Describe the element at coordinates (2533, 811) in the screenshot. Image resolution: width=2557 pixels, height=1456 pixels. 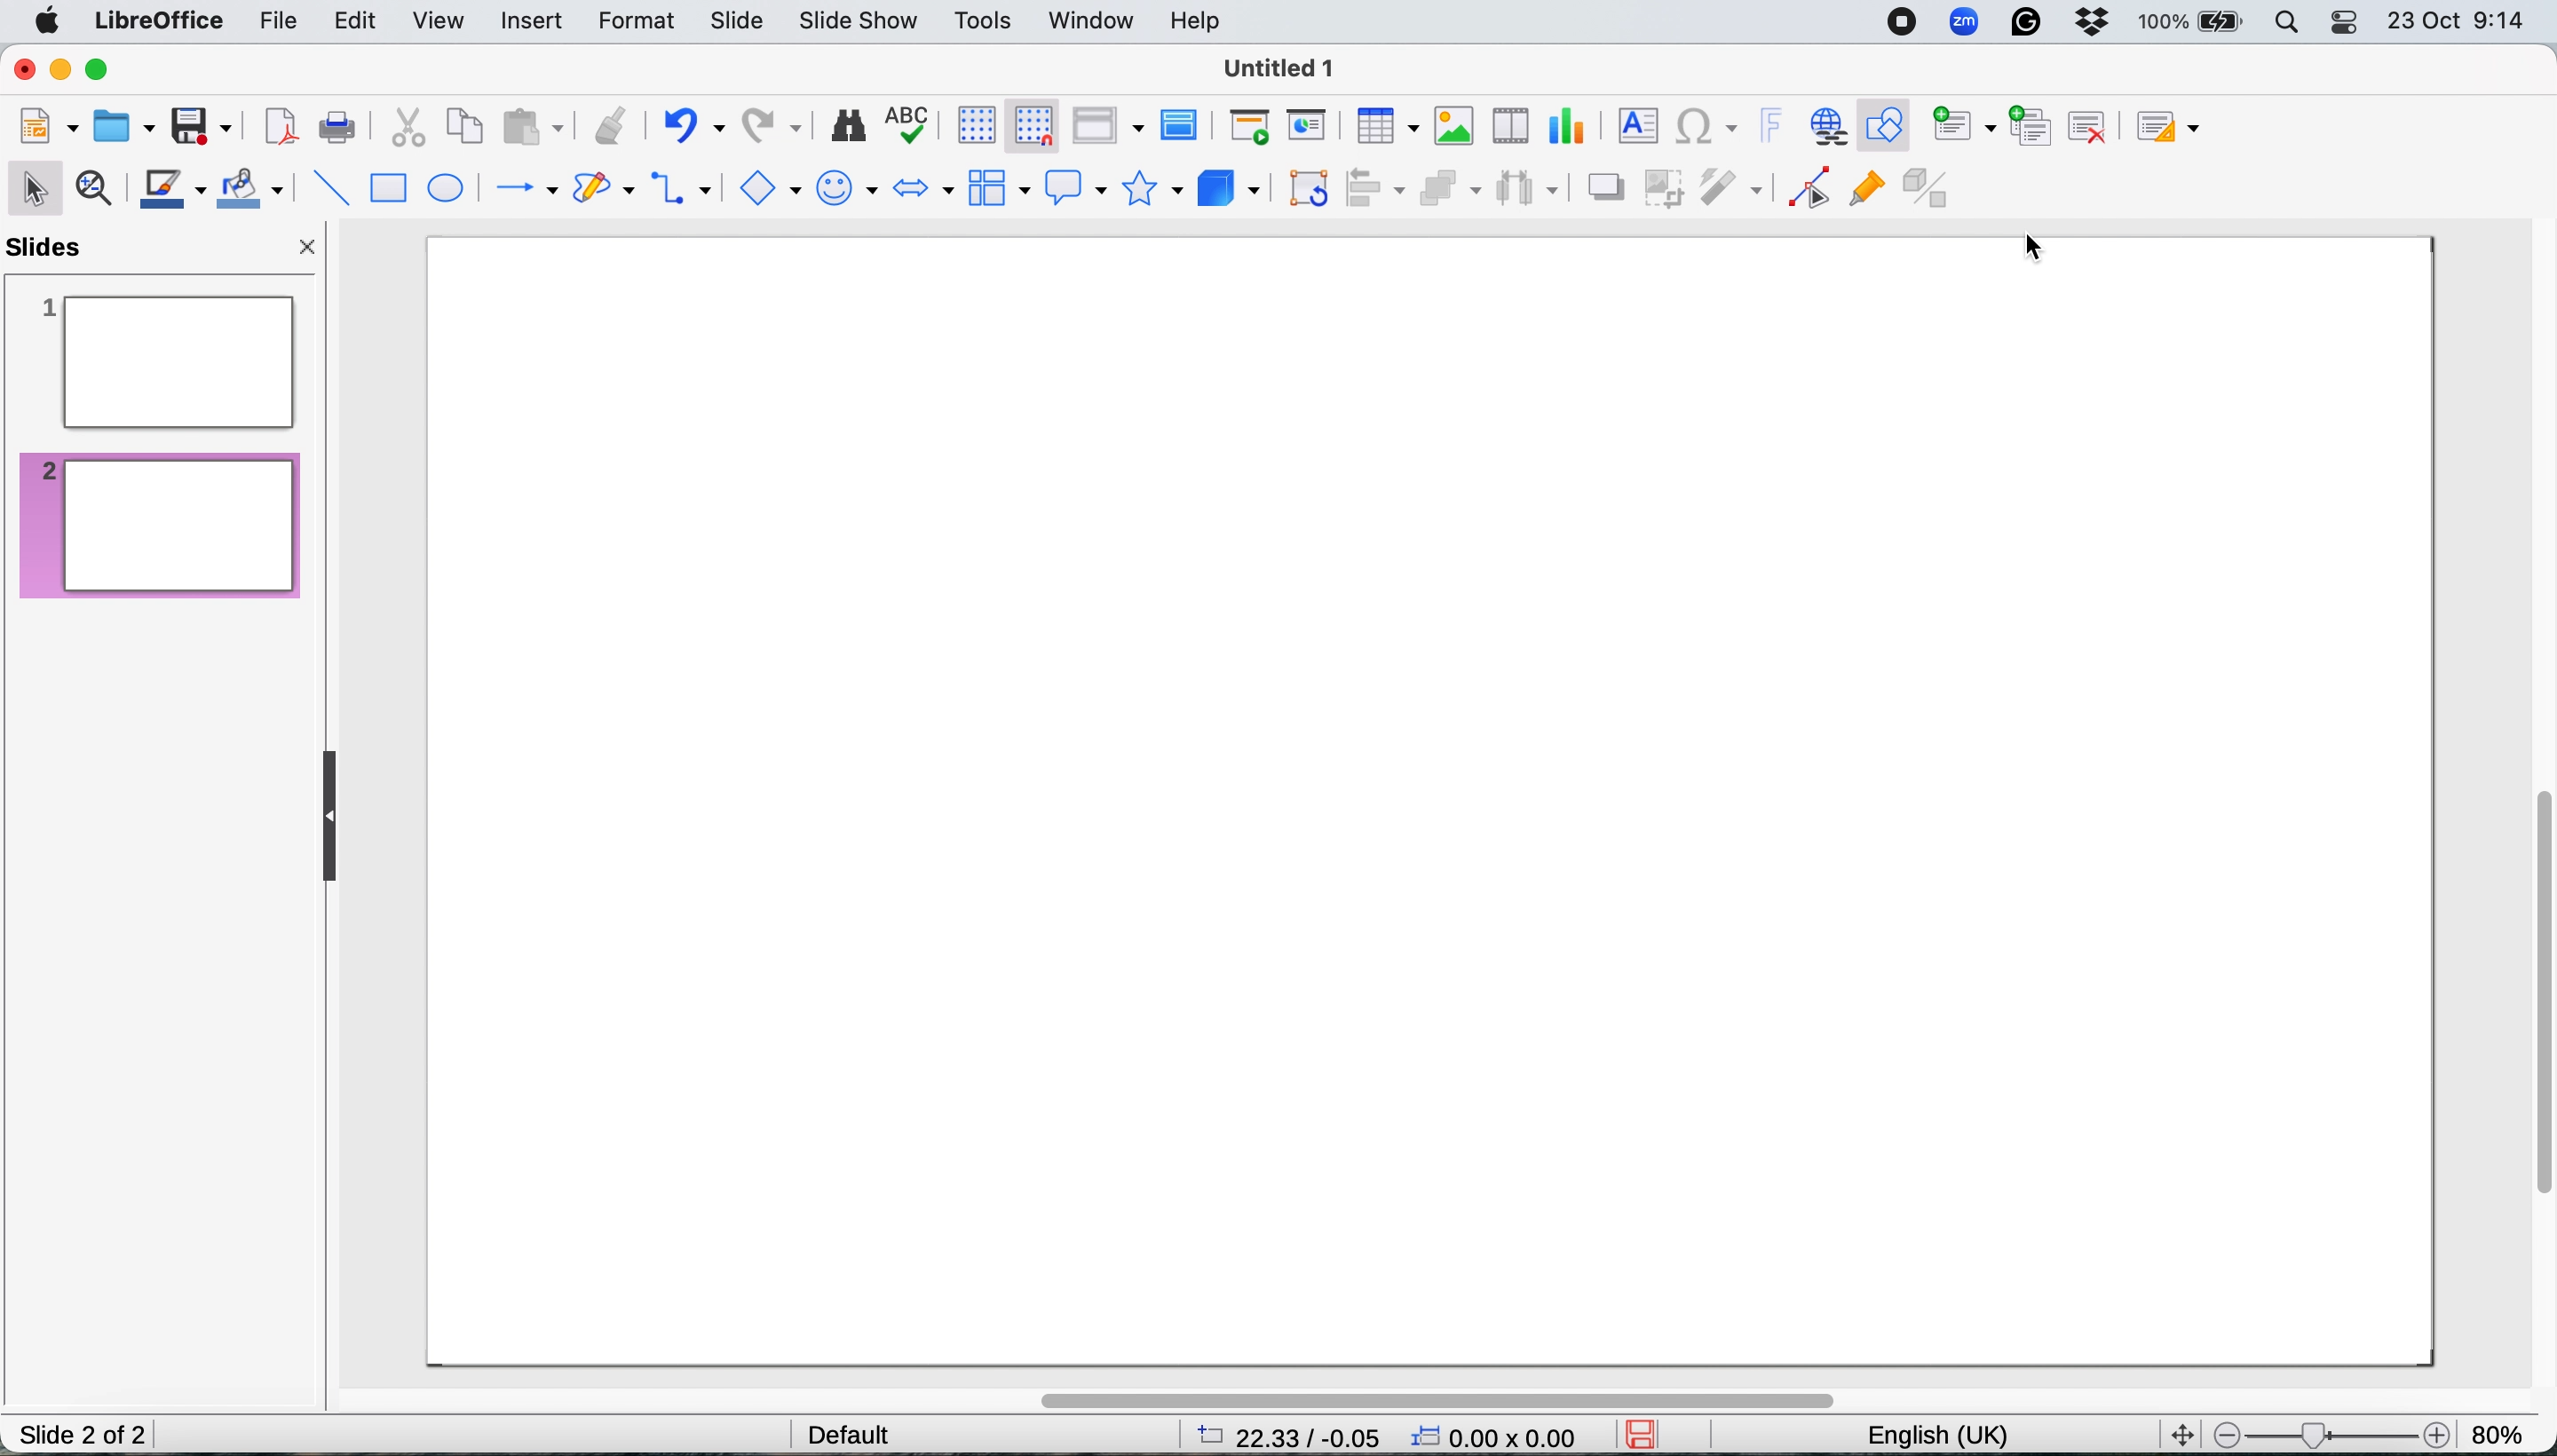
I see `vertical scroll bar` at that location.